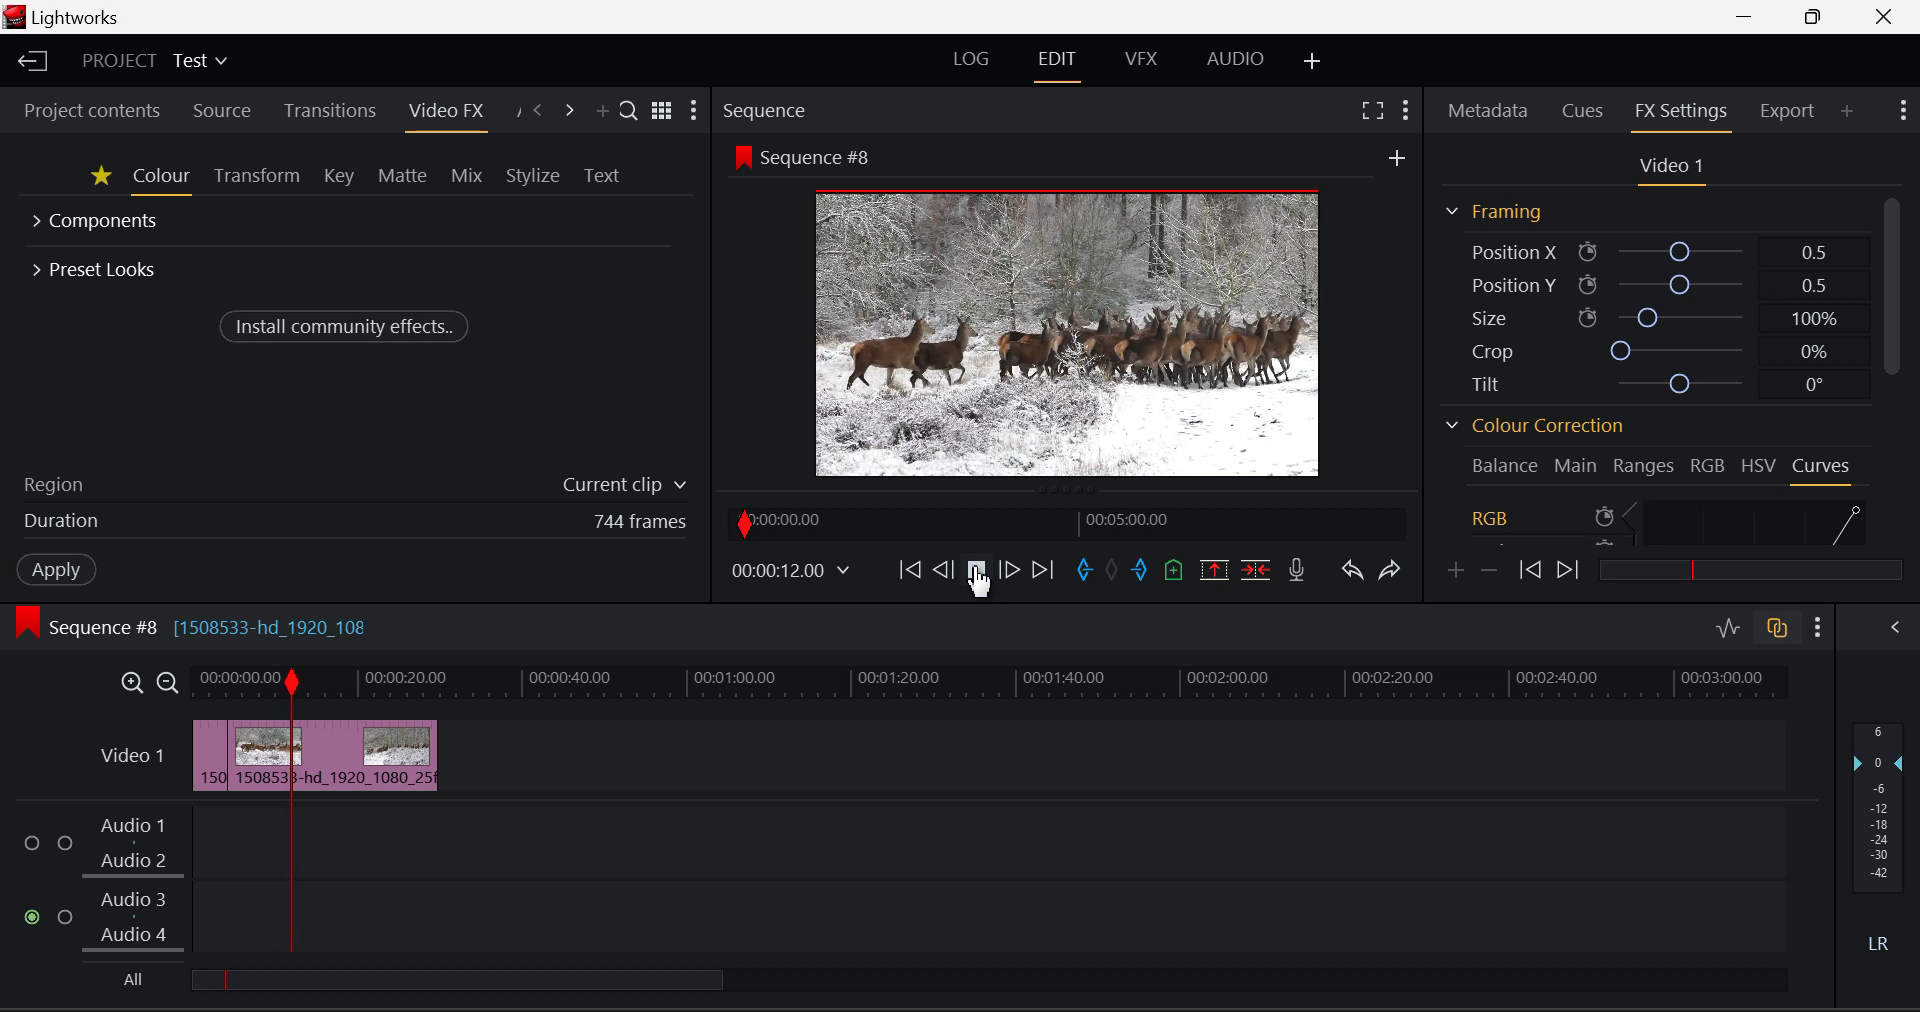  What do you see at coordinates (1140, 570) in the screenshot?
I see `Mark Out` at bounding box center [1140, 570].